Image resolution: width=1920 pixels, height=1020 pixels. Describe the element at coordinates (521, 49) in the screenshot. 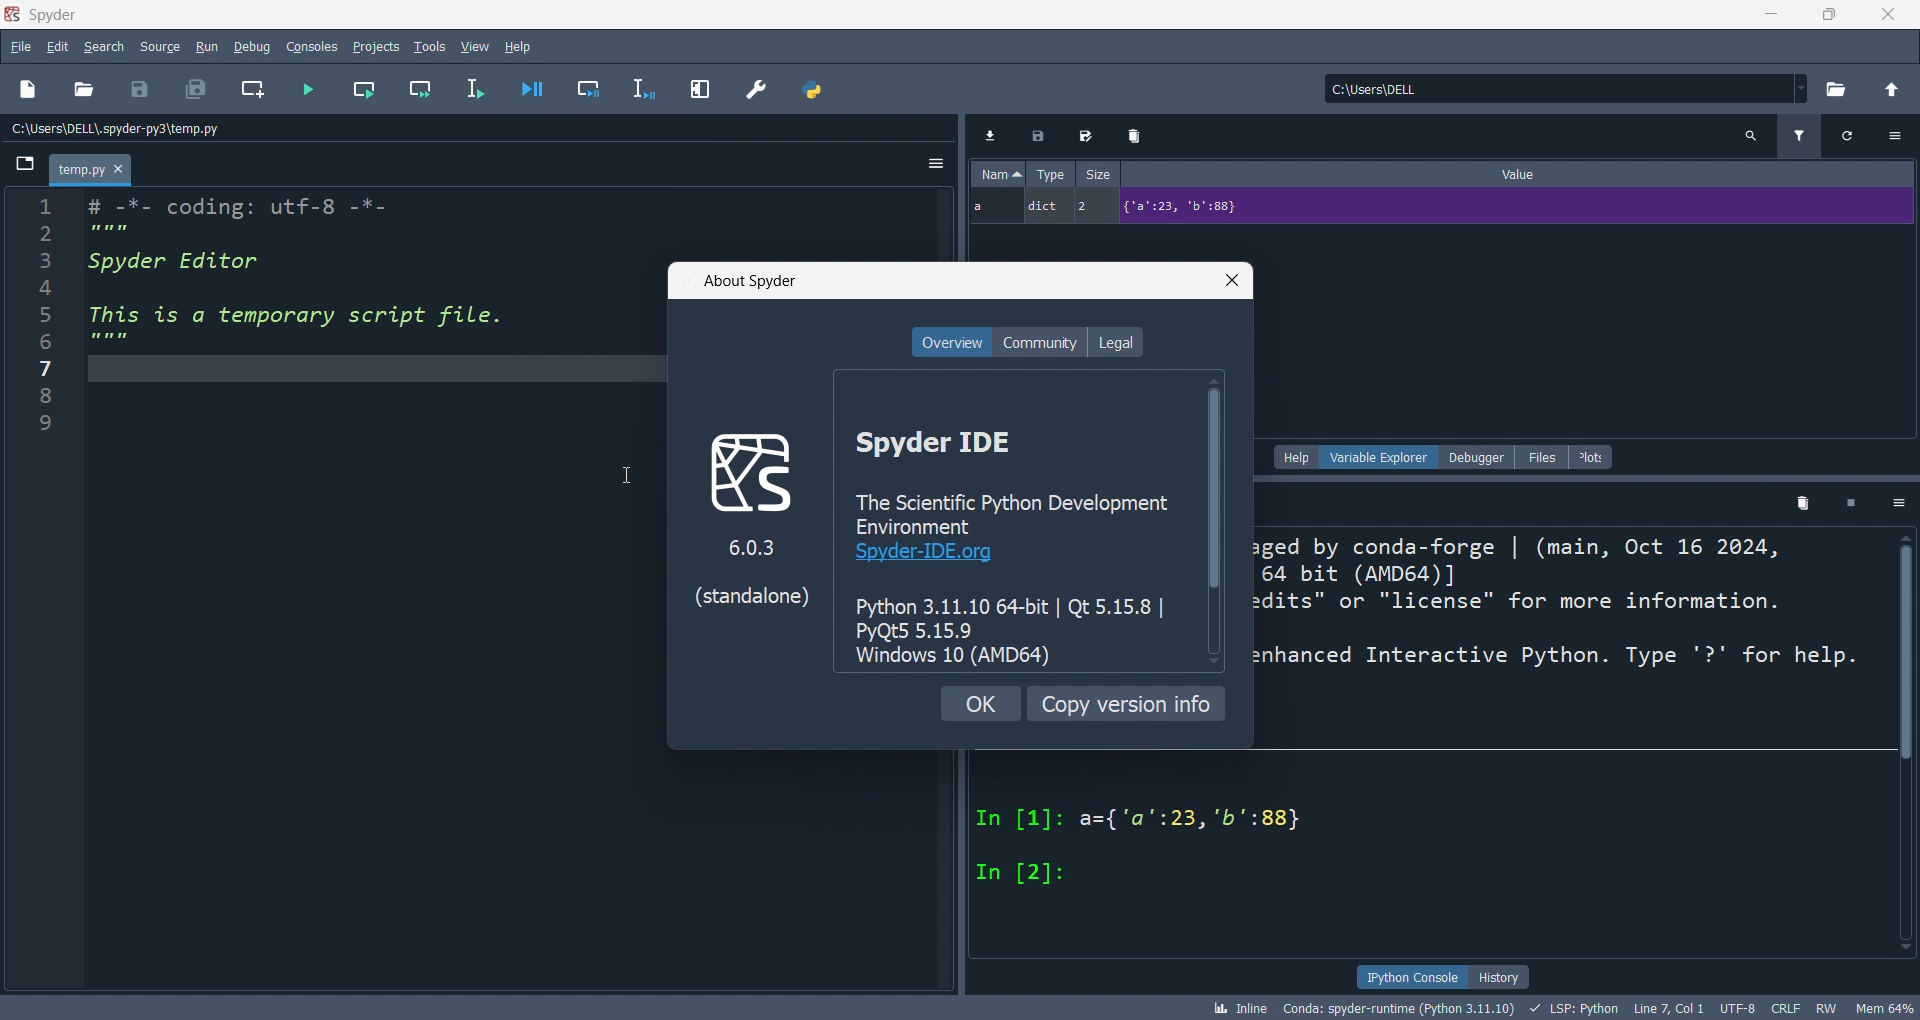

I see `help` at that location.